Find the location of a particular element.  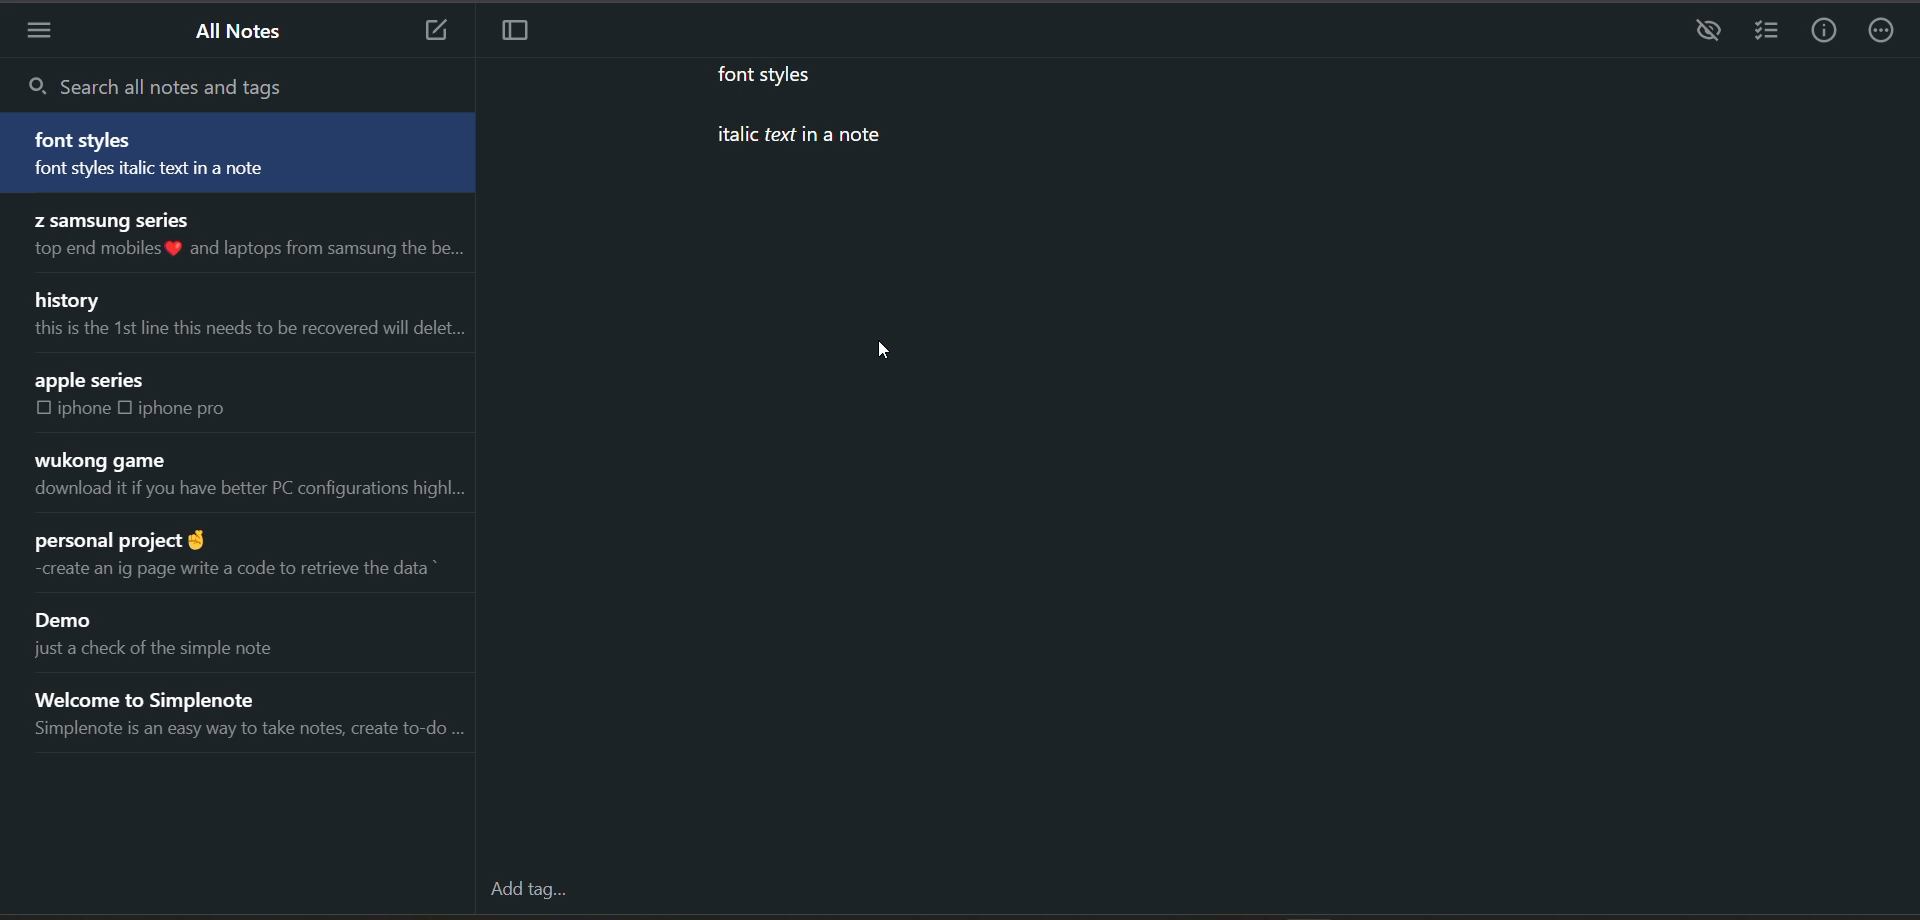

text in italic font is located at coordinates (781, 139).